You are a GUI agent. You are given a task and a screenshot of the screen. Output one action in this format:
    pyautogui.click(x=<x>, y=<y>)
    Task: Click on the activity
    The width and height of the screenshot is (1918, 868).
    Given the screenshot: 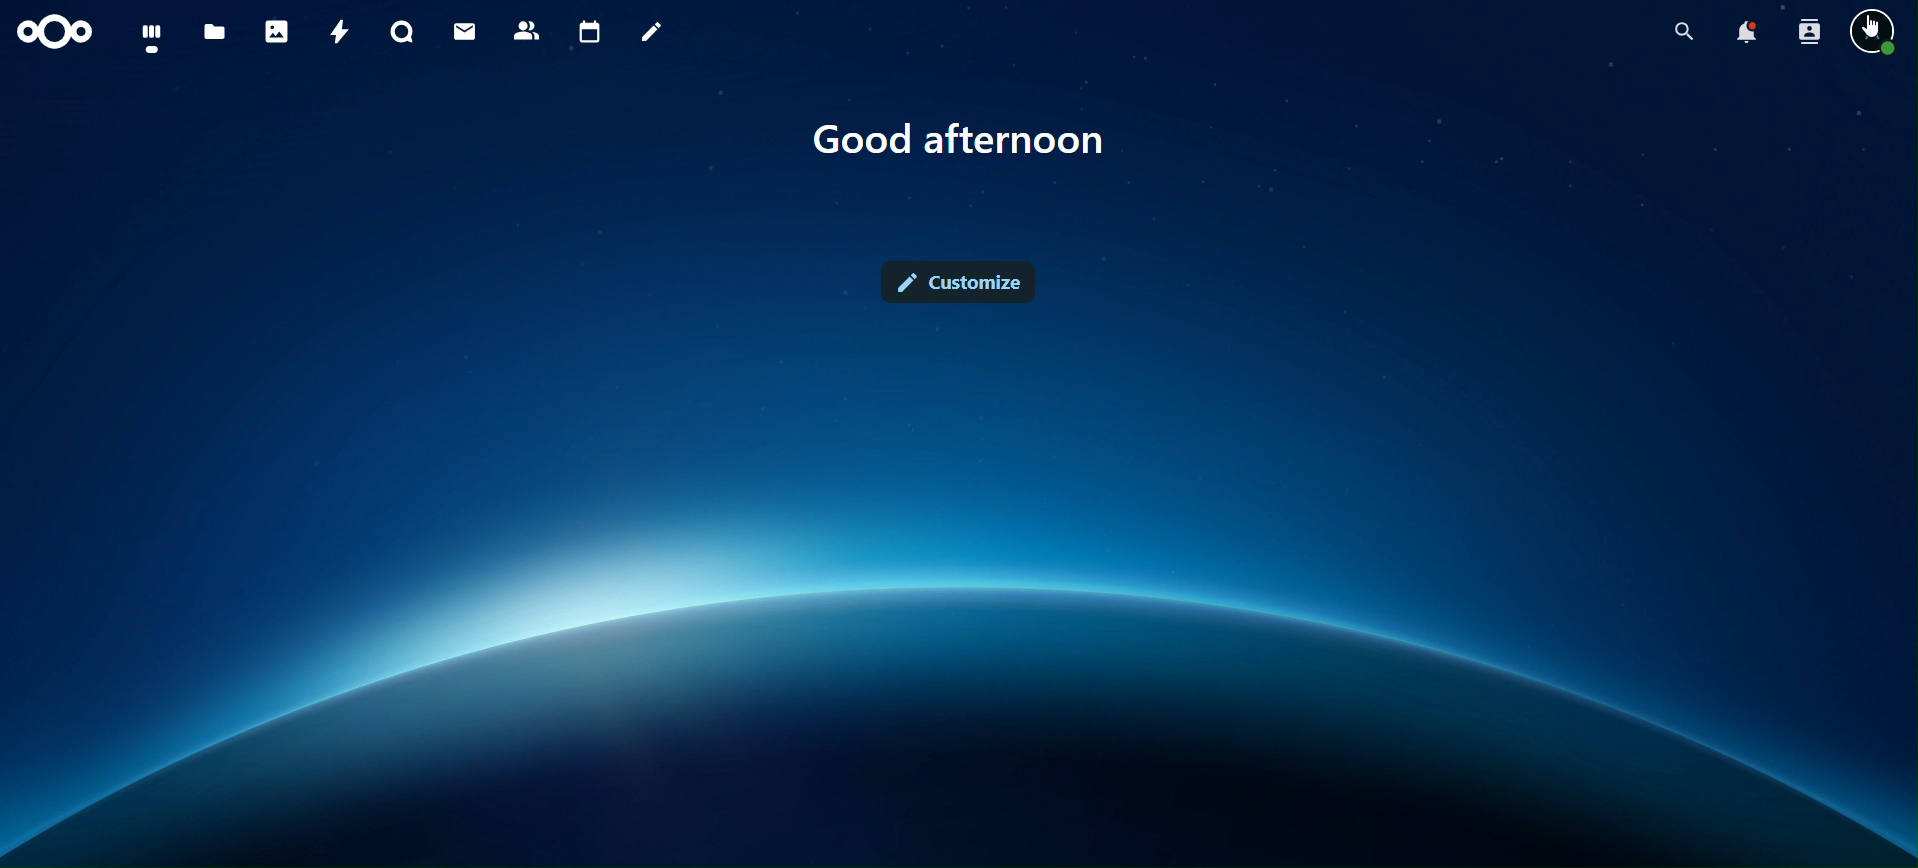 What is the action you would take?
    pyautogui.click(x=340, y=34)
    